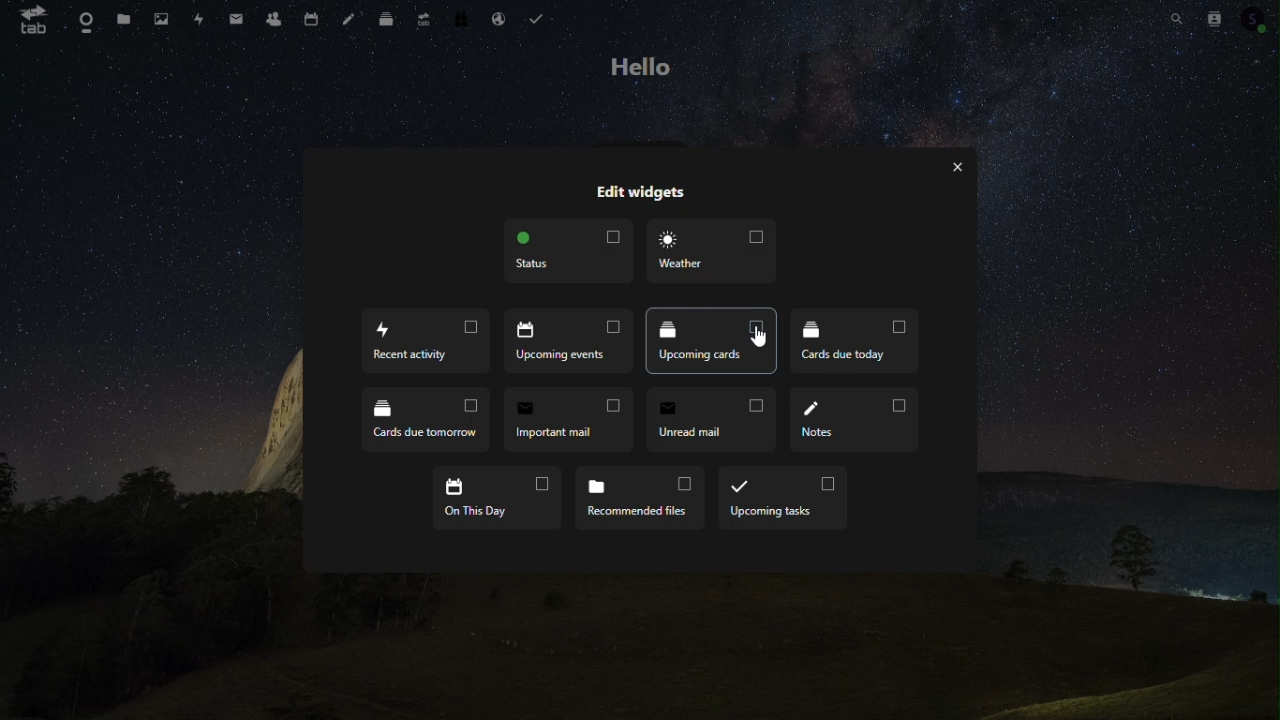 Image resolution: width=1280 pixels, height=720 pixels. Describe the element at coordinates (163, 18) in the screenshot. I see `Photos` at that location.